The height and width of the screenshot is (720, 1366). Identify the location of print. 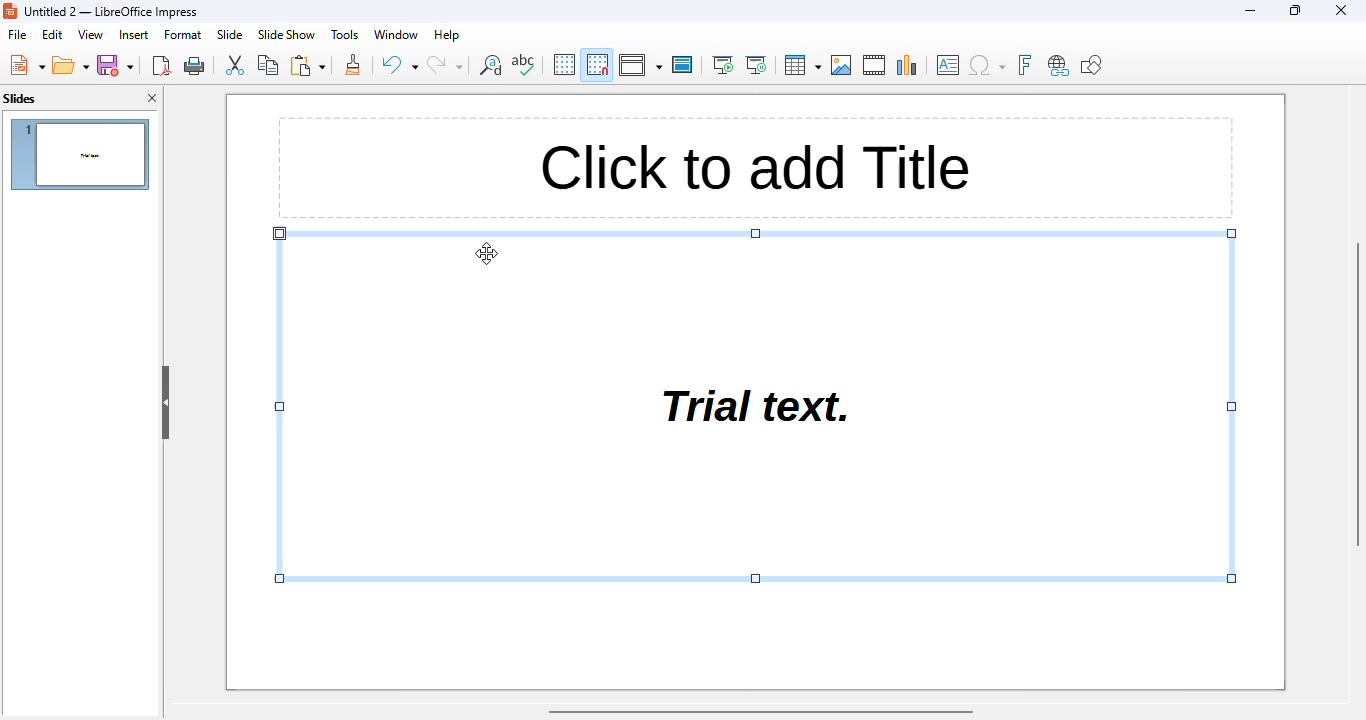
(195, 66).